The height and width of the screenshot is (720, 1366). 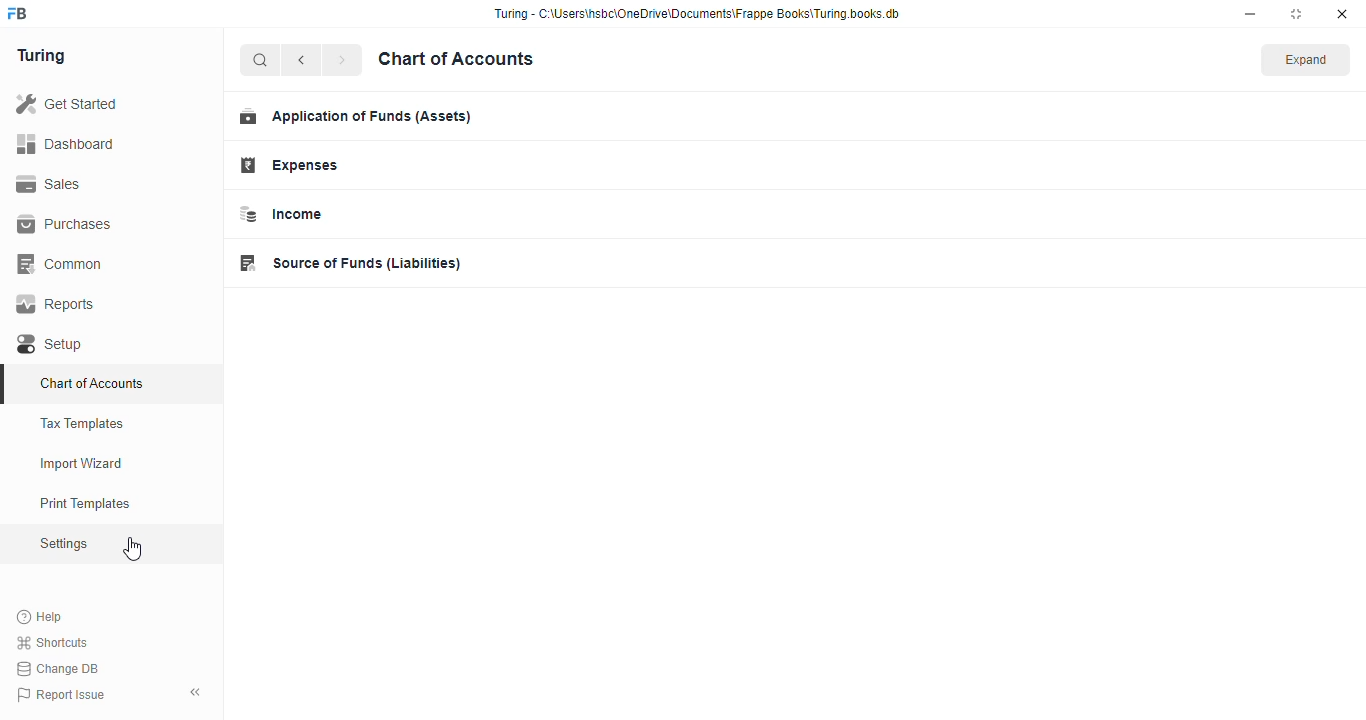 I want to click on close, so click(x=1342, y=14).